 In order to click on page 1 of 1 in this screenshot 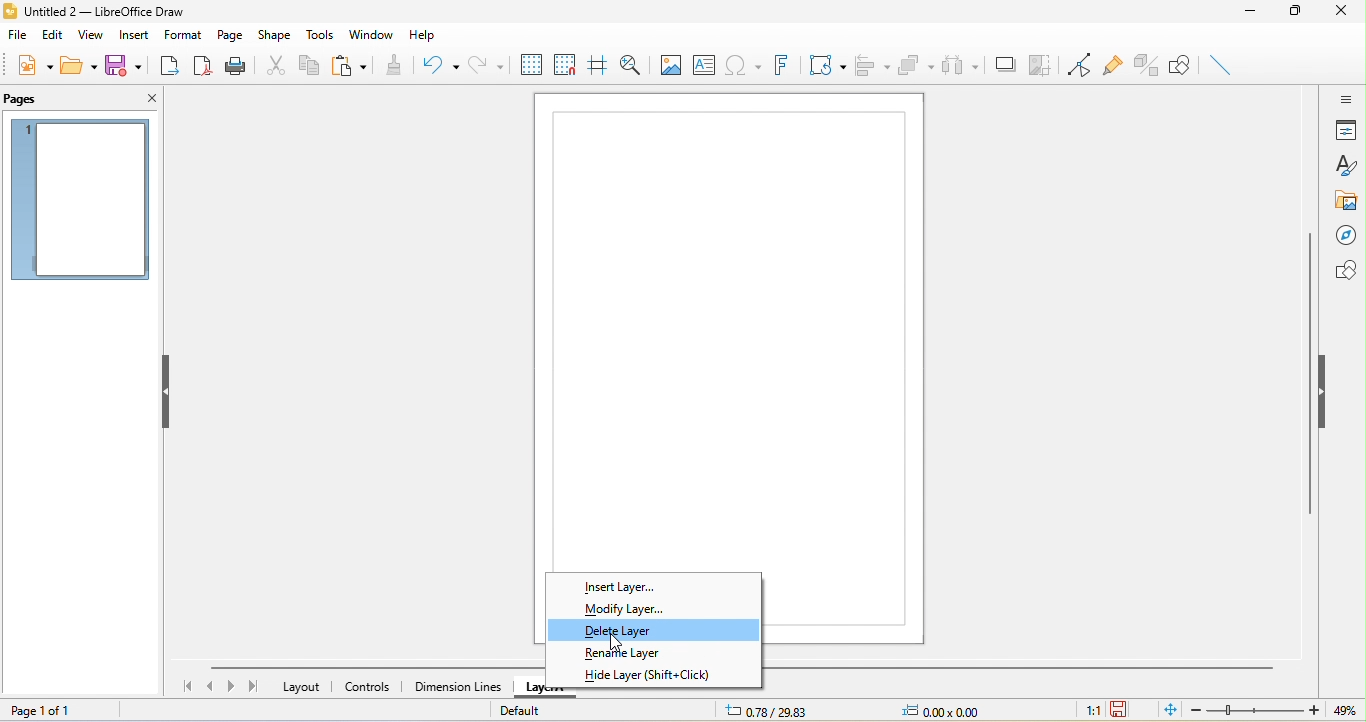, I will do `click(61, 711)`.